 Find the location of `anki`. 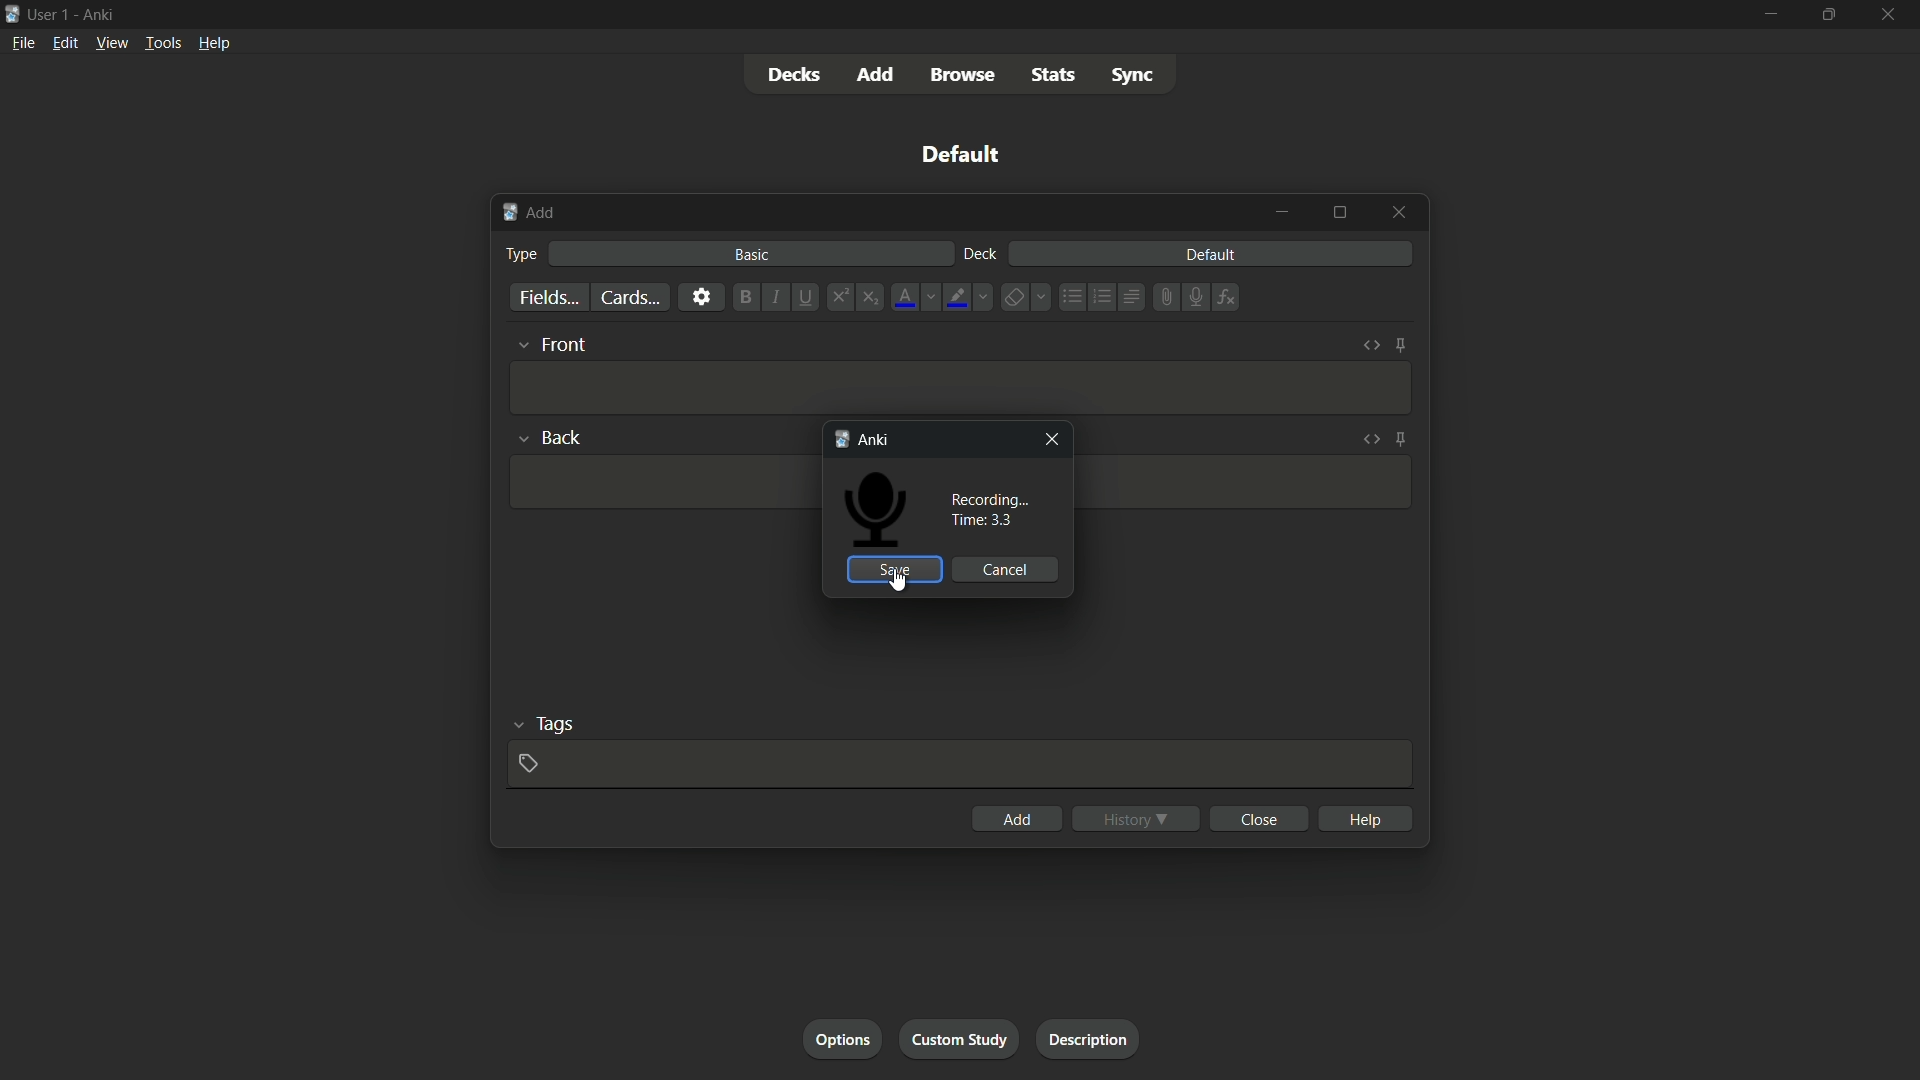

anki is located at coordinates (868, 441).